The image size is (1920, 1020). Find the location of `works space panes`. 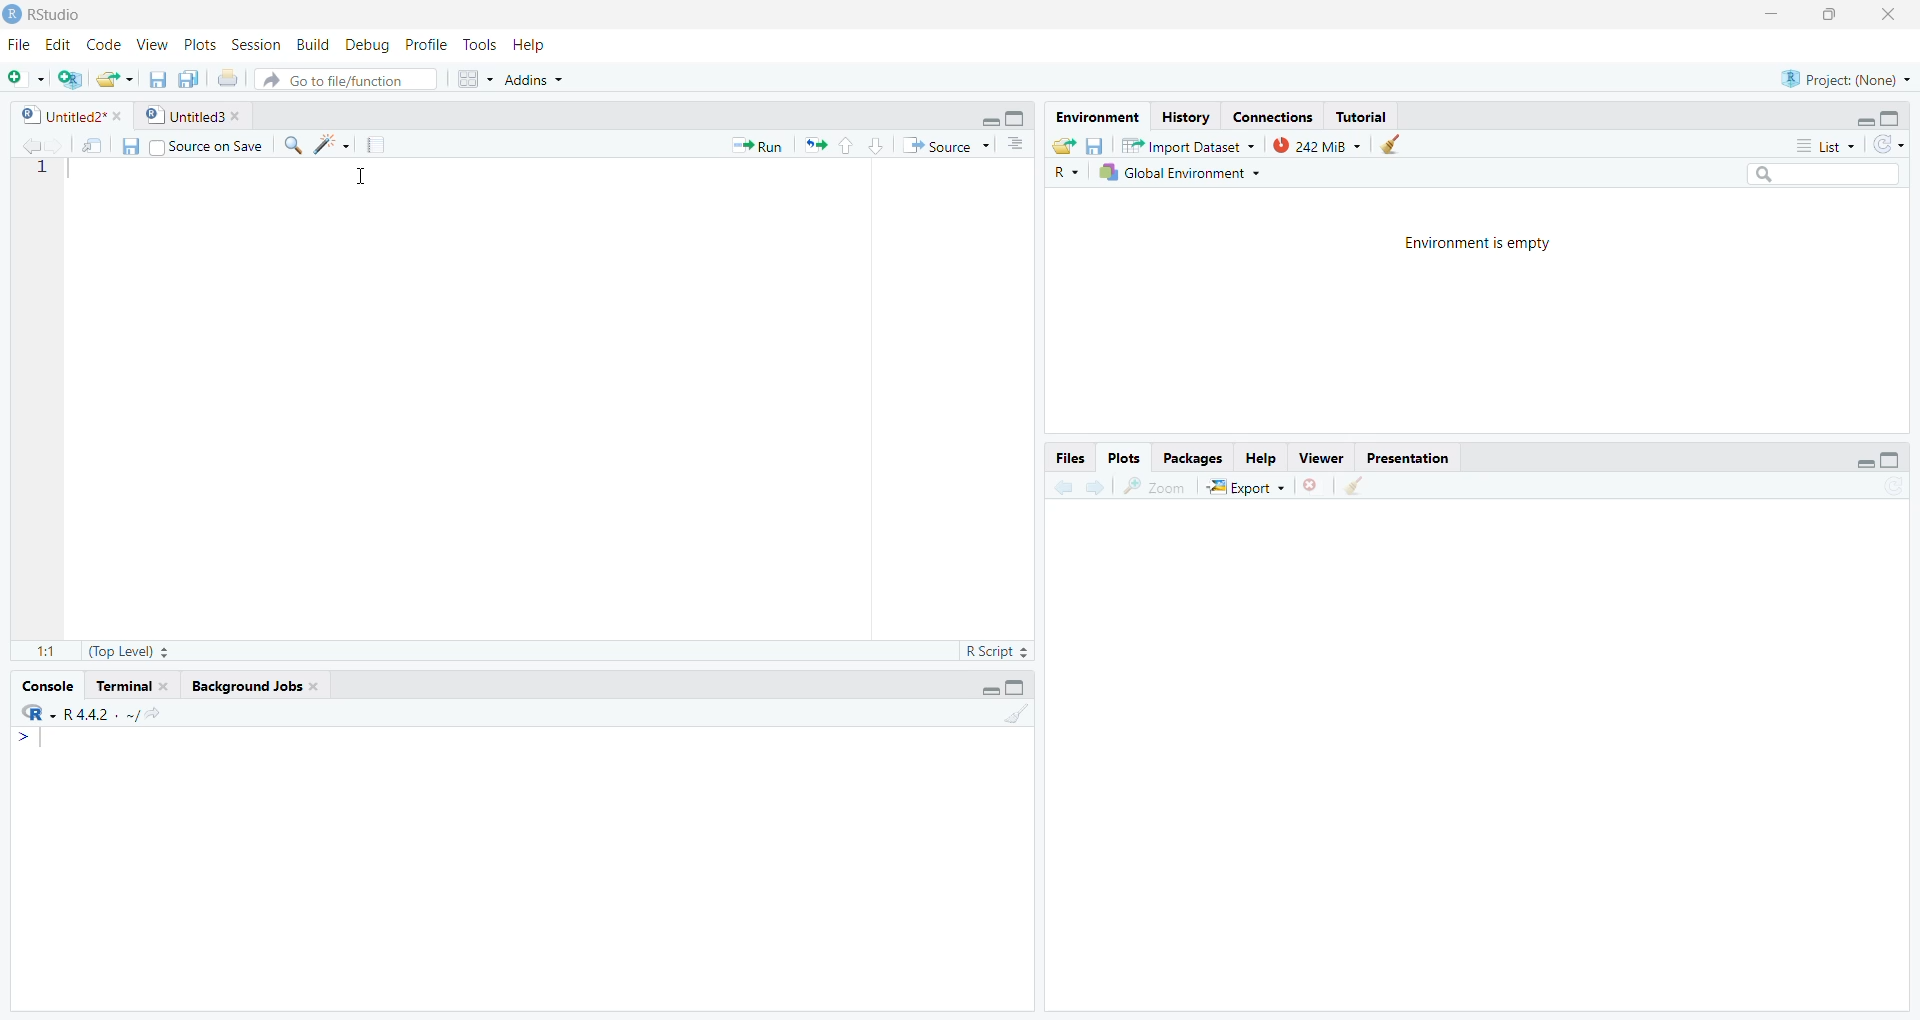

works space panes is located at coordinates (473, 79).